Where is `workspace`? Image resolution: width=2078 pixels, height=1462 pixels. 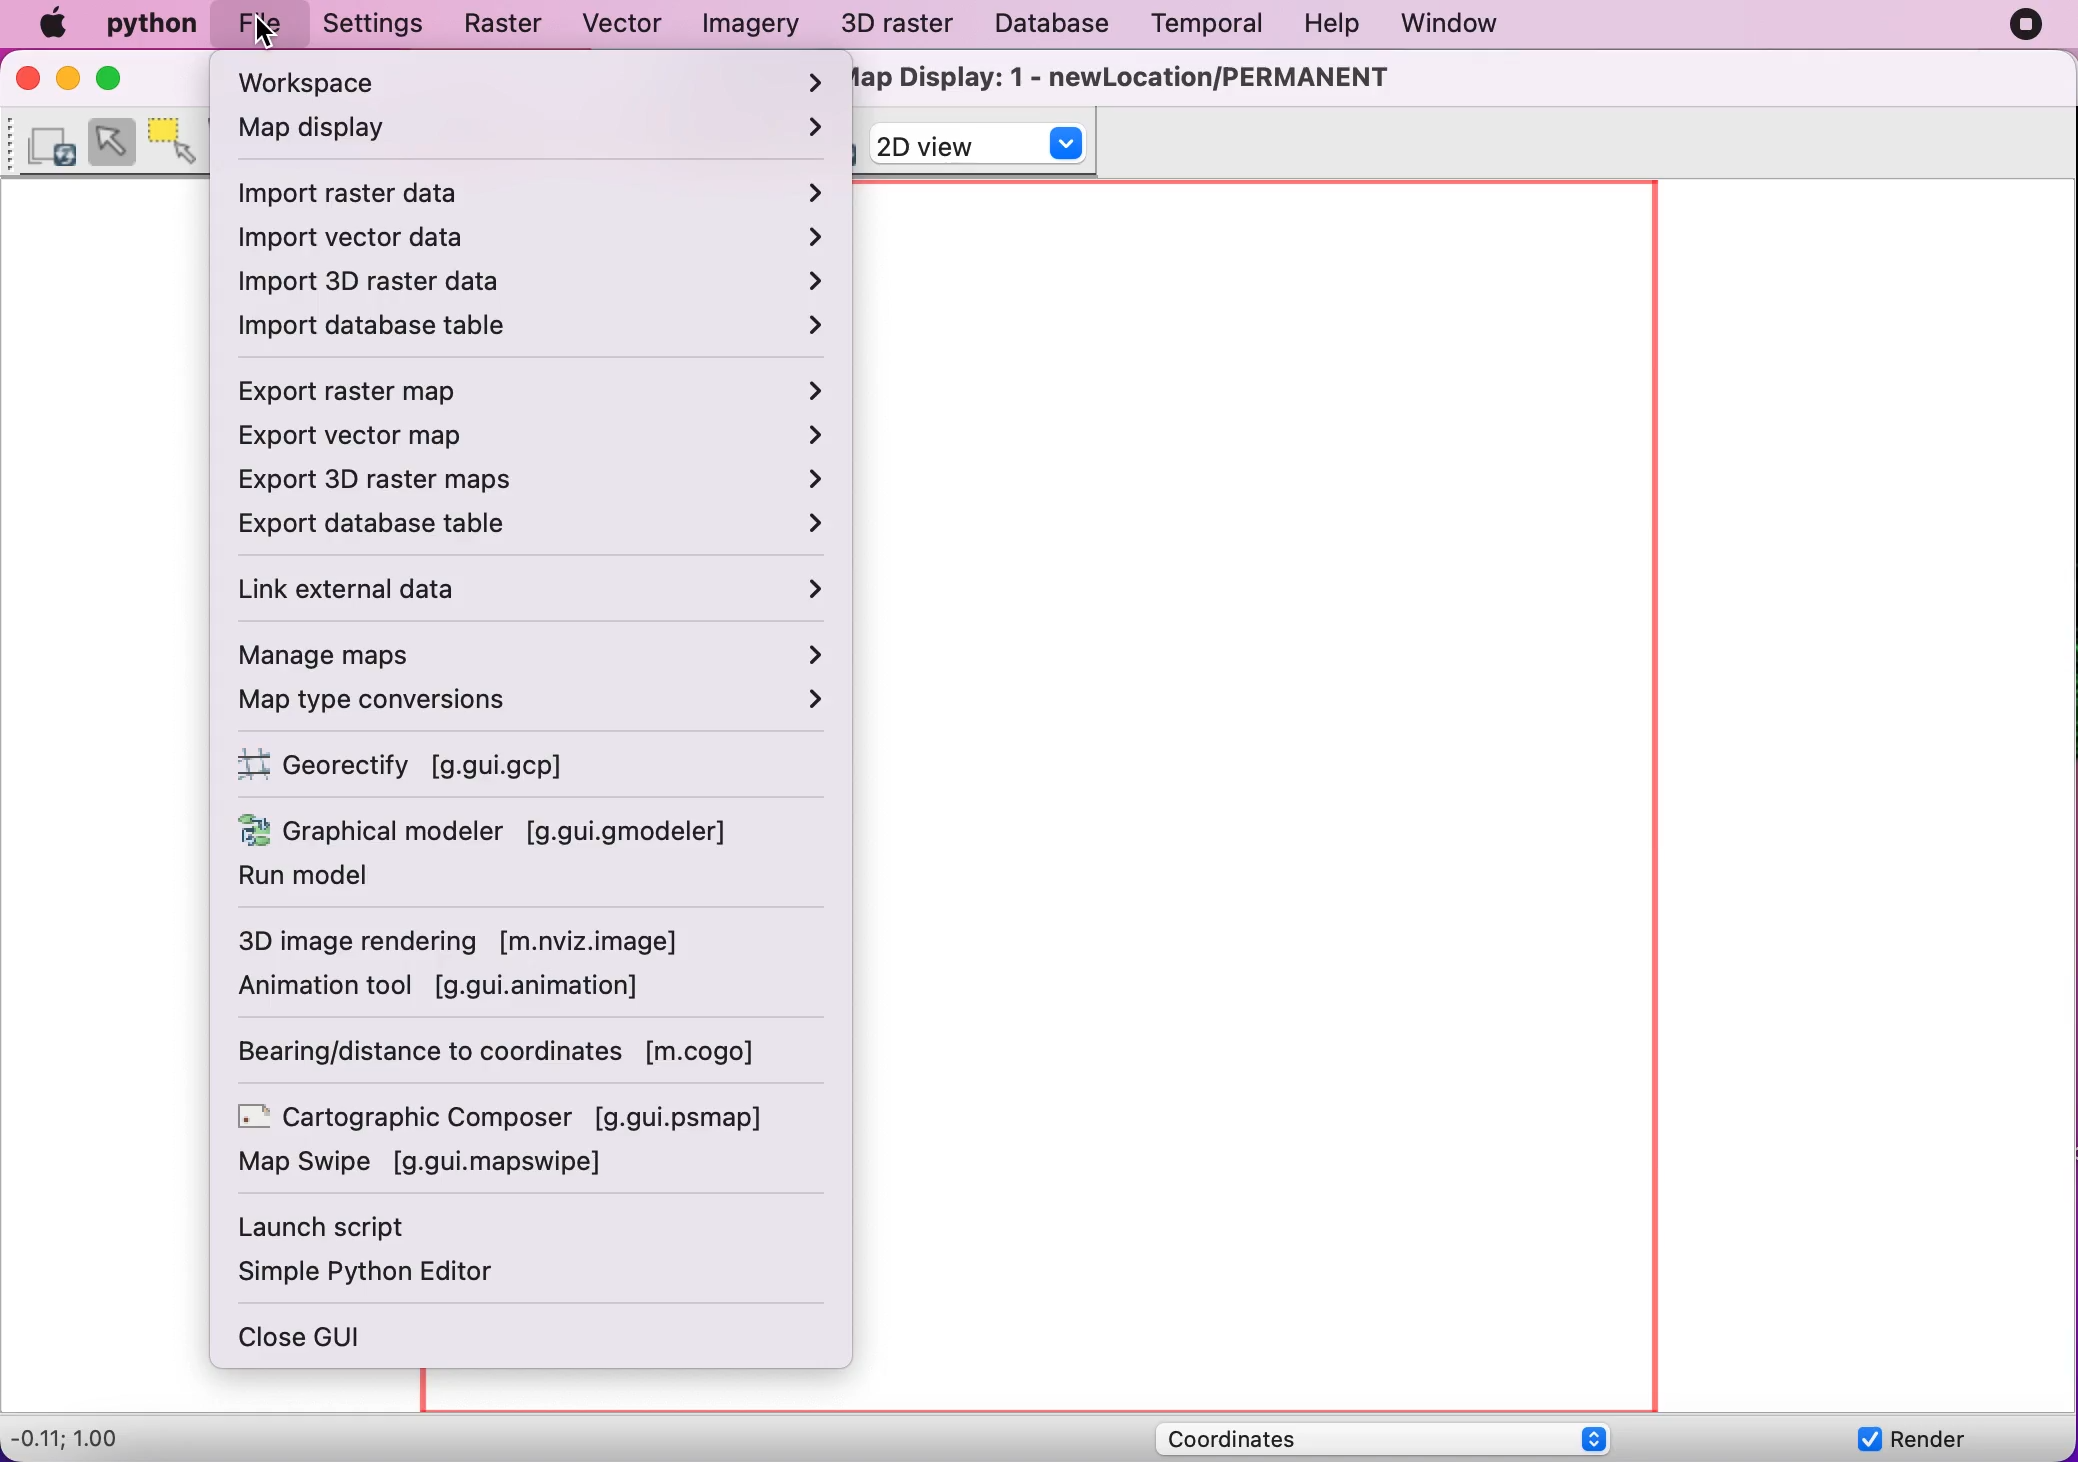
workspace is located at coordinates (530, 82).